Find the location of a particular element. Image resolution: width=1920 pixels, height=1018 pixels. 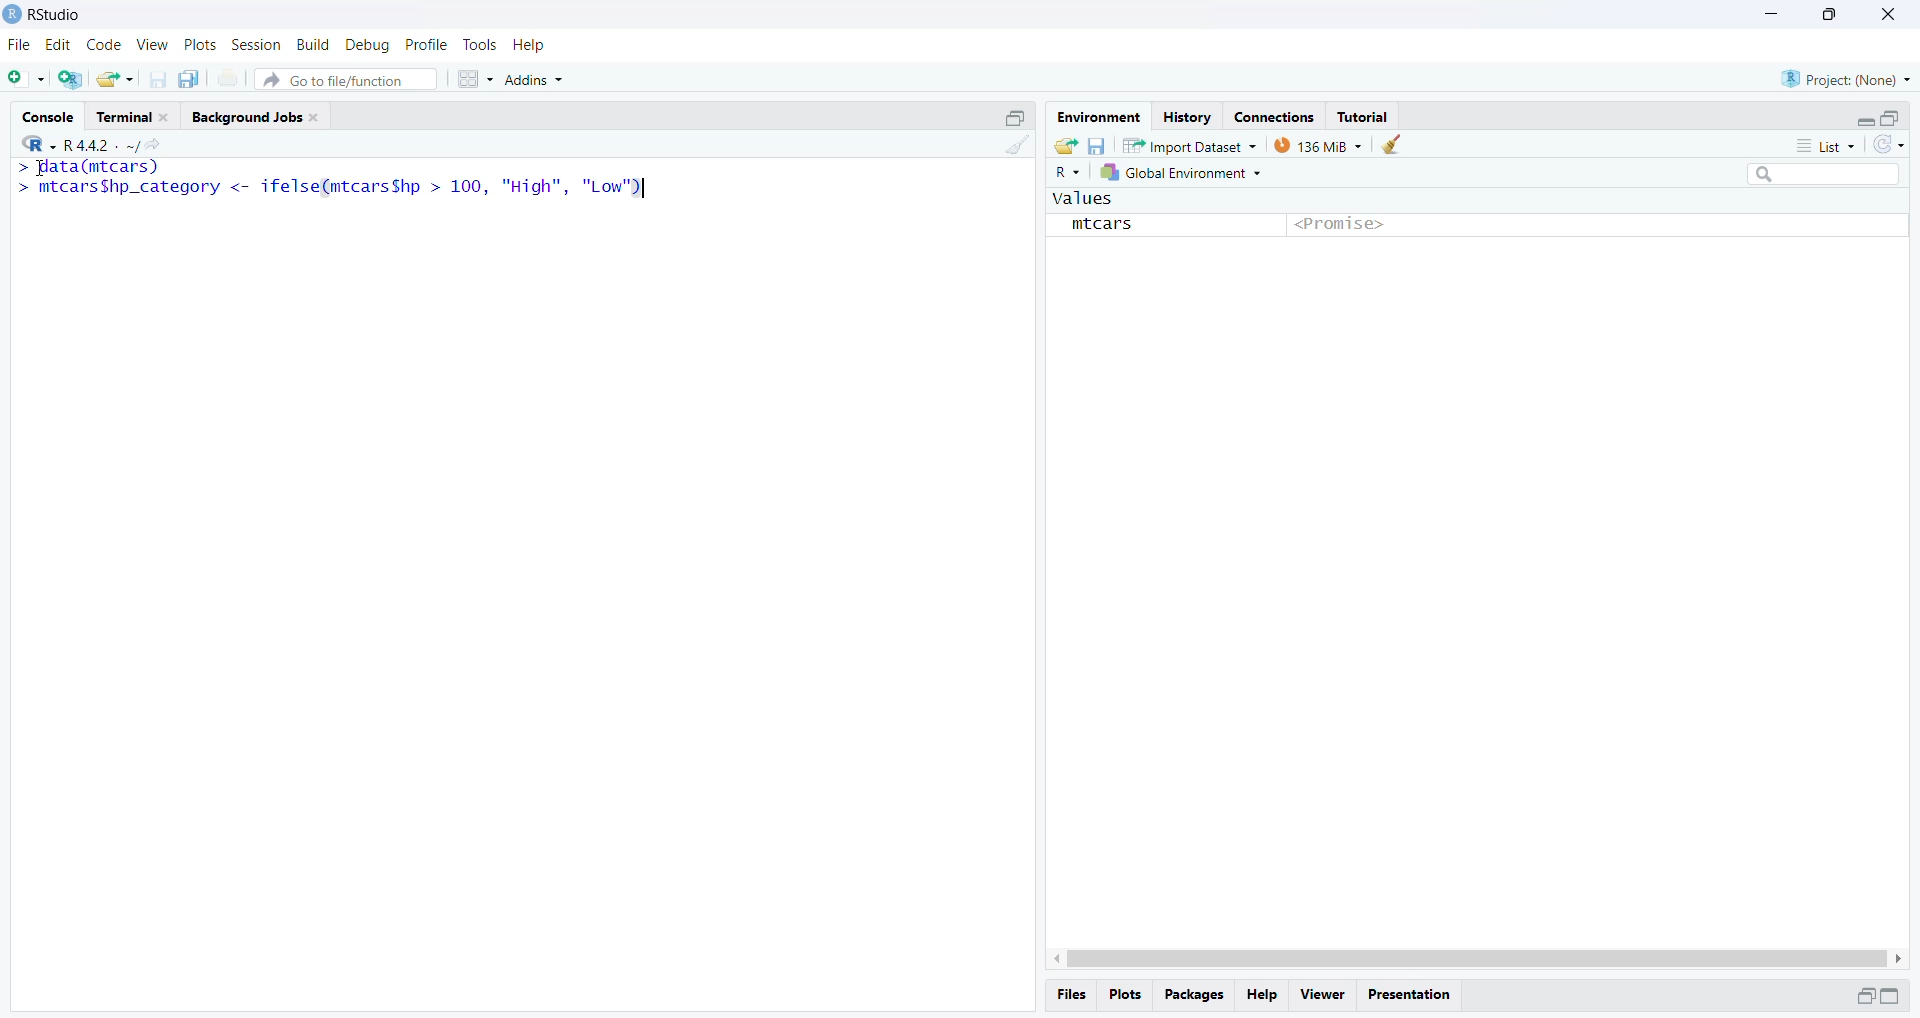

Load workspace is located at coordinates (1063, 145).